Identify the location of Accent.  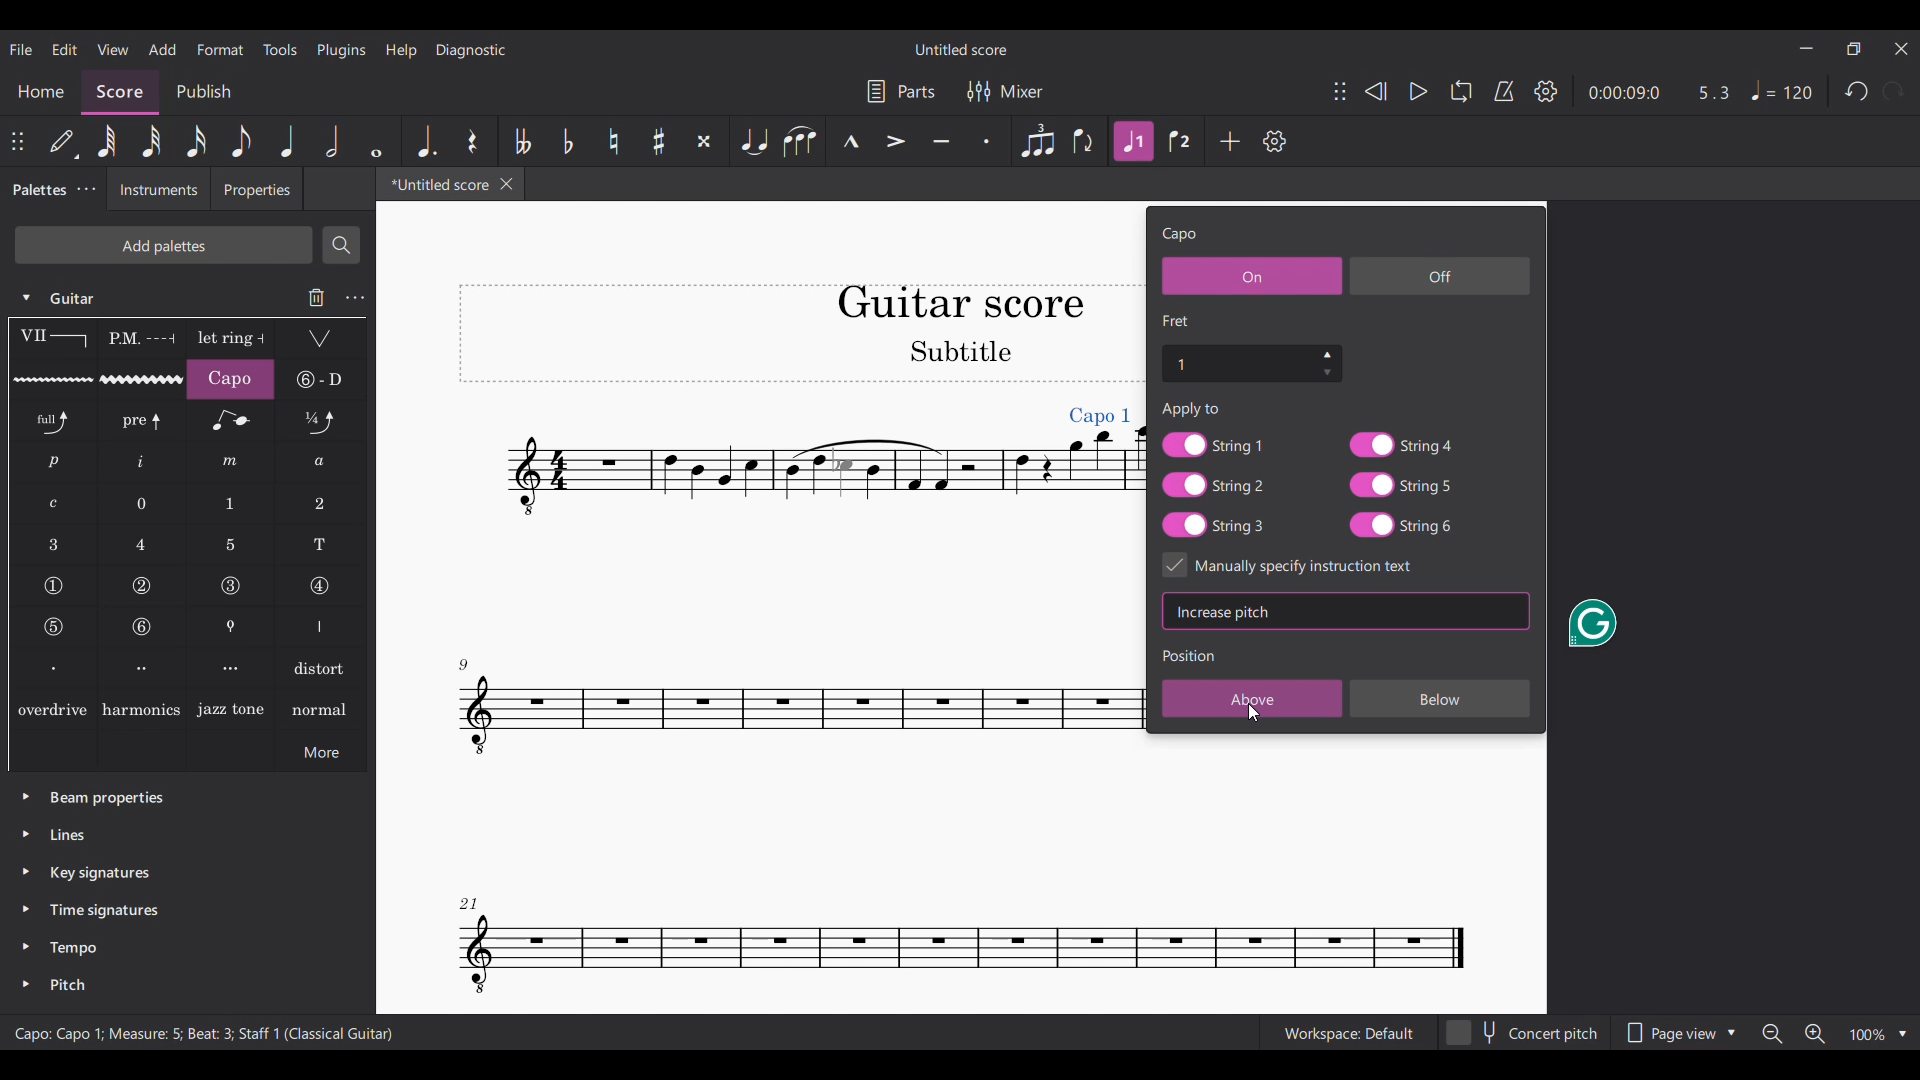
(896, 141).